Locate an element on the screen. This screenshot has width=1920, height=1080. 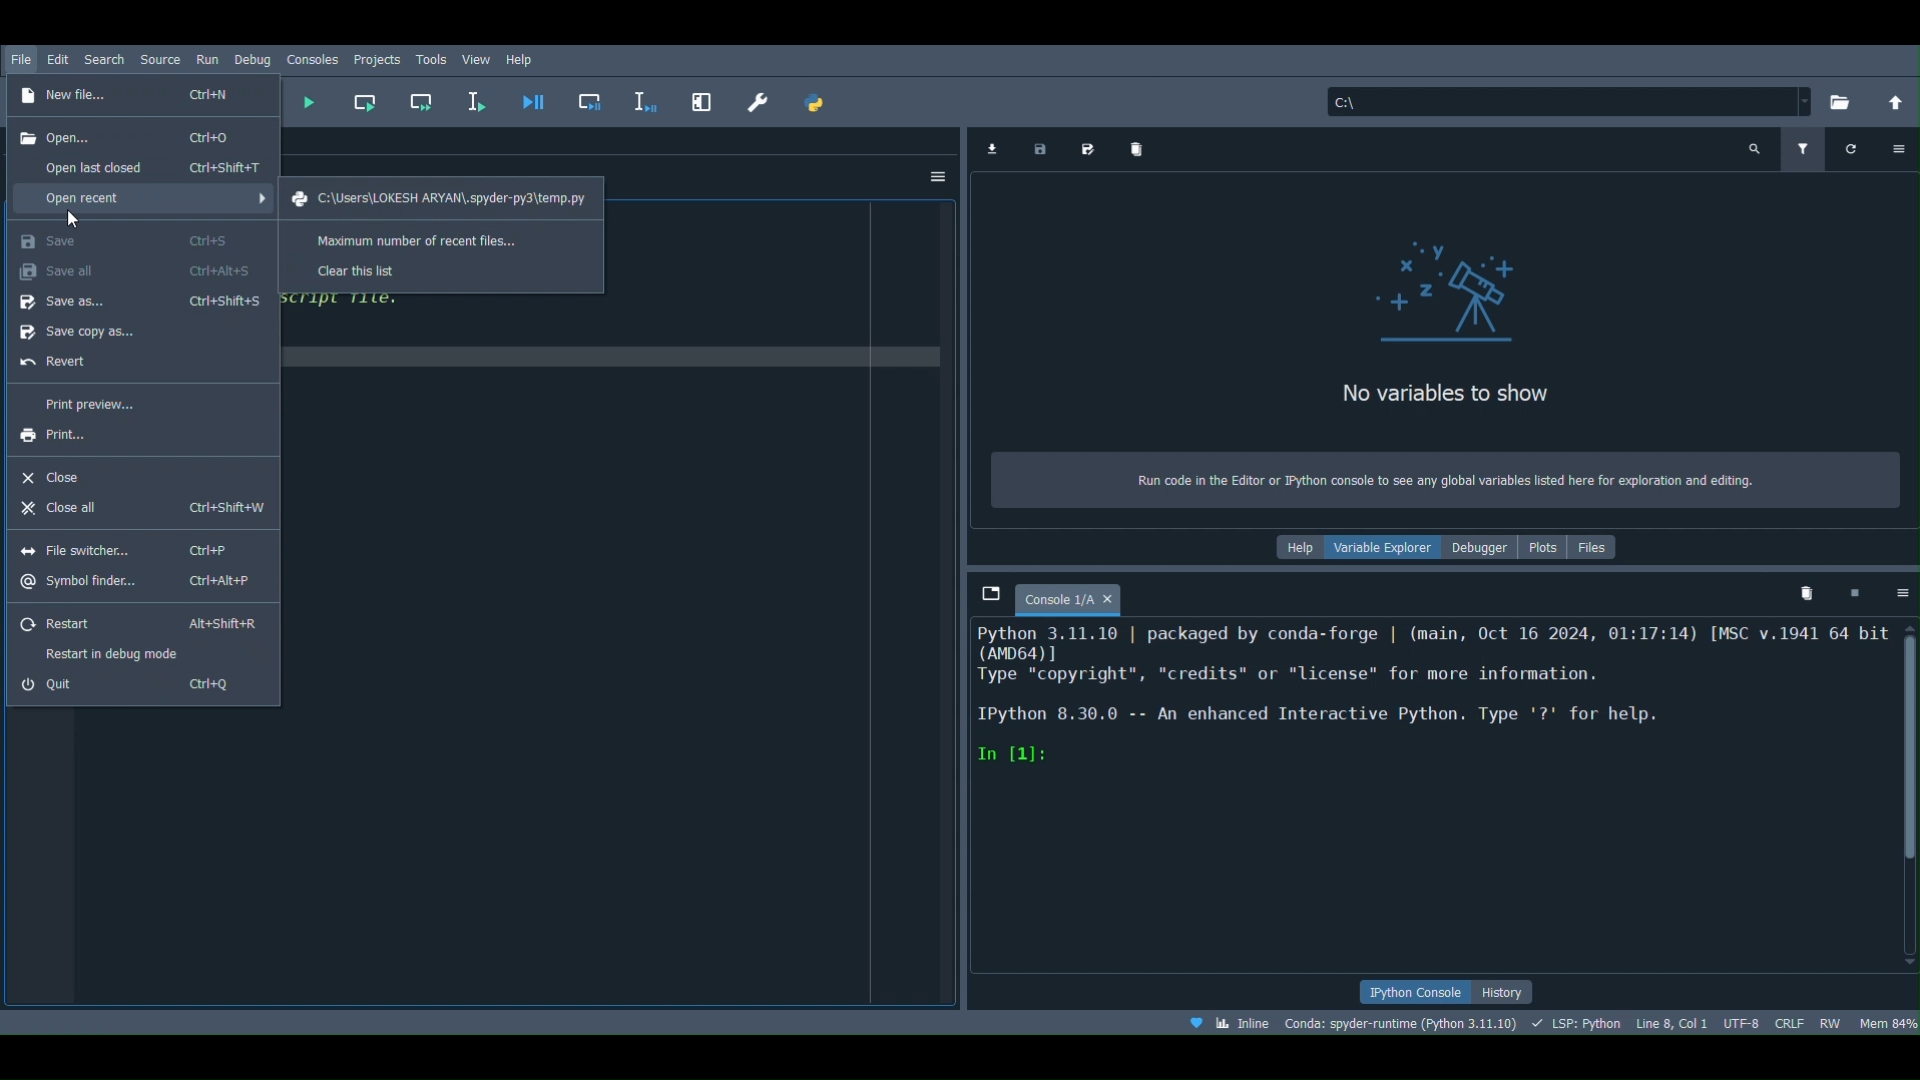
Revert is located at coordinates (119, 363).